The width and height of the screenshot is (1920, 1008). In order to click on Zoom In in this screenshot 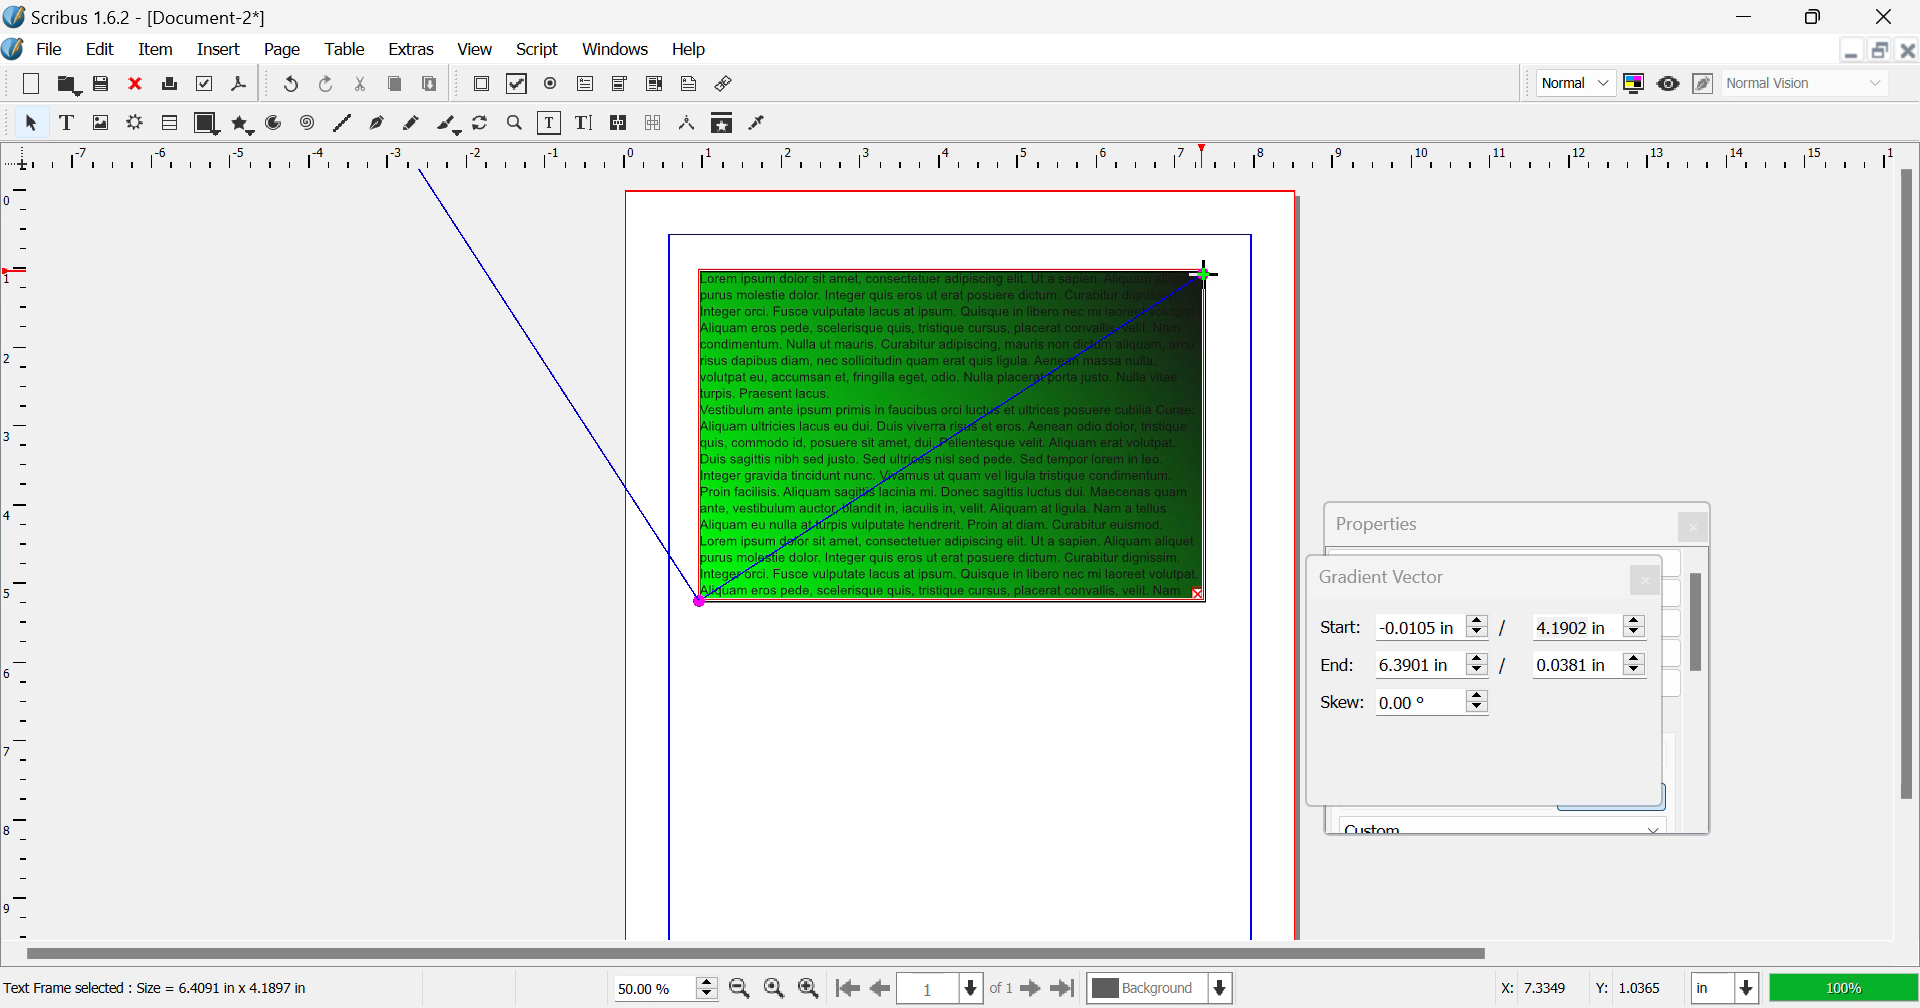, I will do `click(810, 989)`.